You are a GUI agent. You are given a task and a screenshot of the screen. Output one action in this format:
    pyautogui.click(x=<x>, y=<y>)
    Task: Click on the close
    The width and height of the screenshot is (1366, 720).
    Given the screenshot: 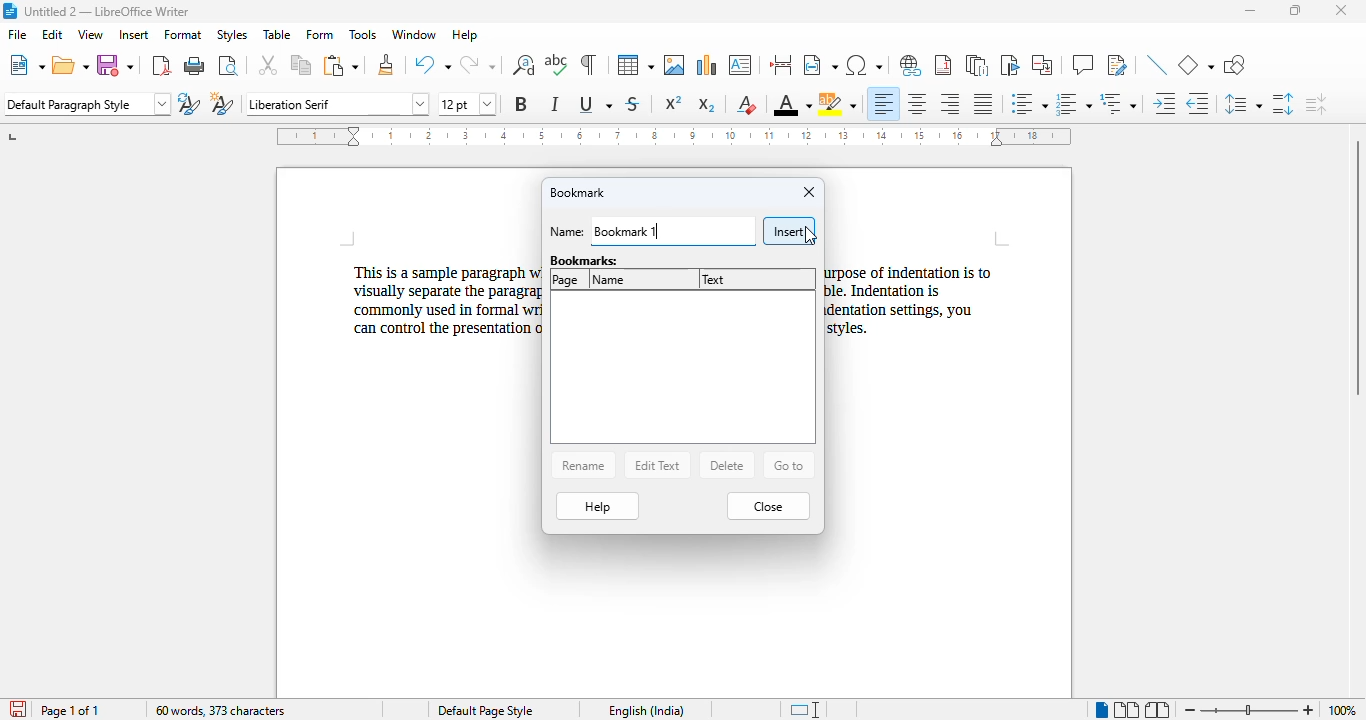 What is the action you would take?
    pyautogui.click(x=809, y=191)
    